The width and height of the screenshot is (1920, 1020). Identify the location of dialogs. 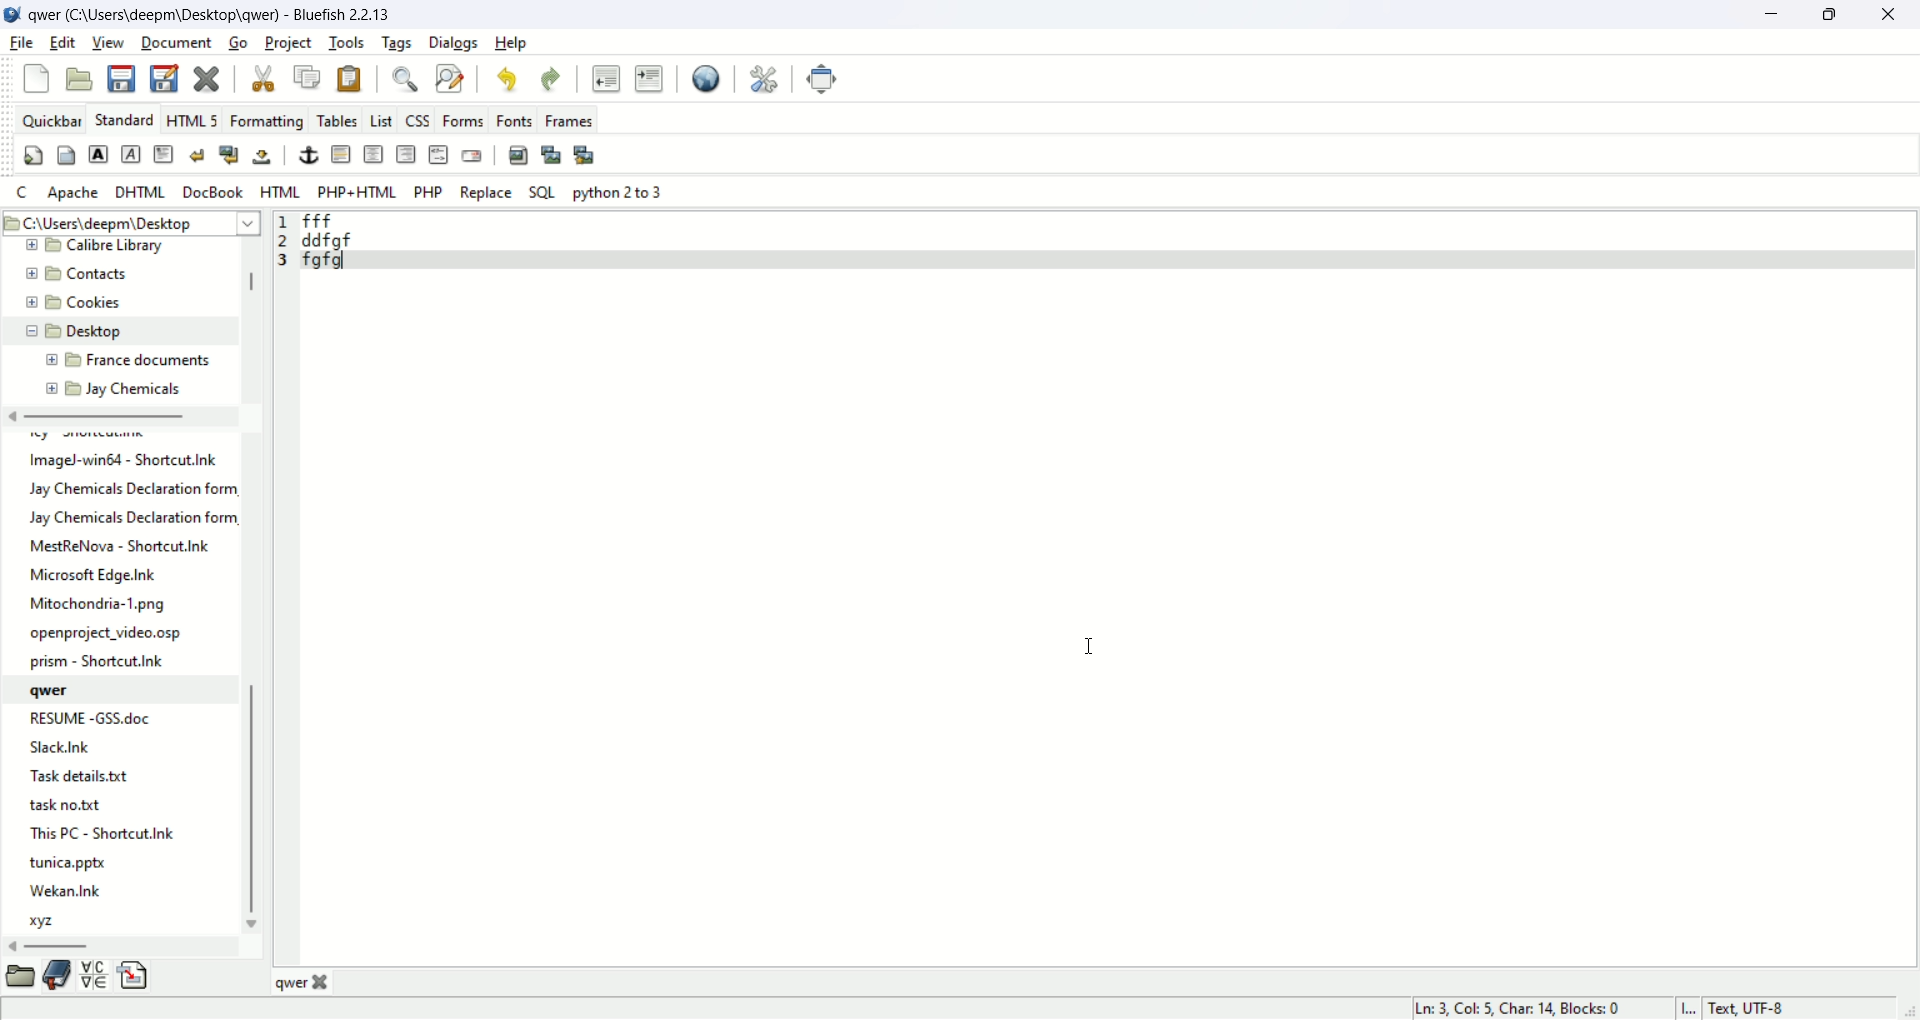
(452, 43).